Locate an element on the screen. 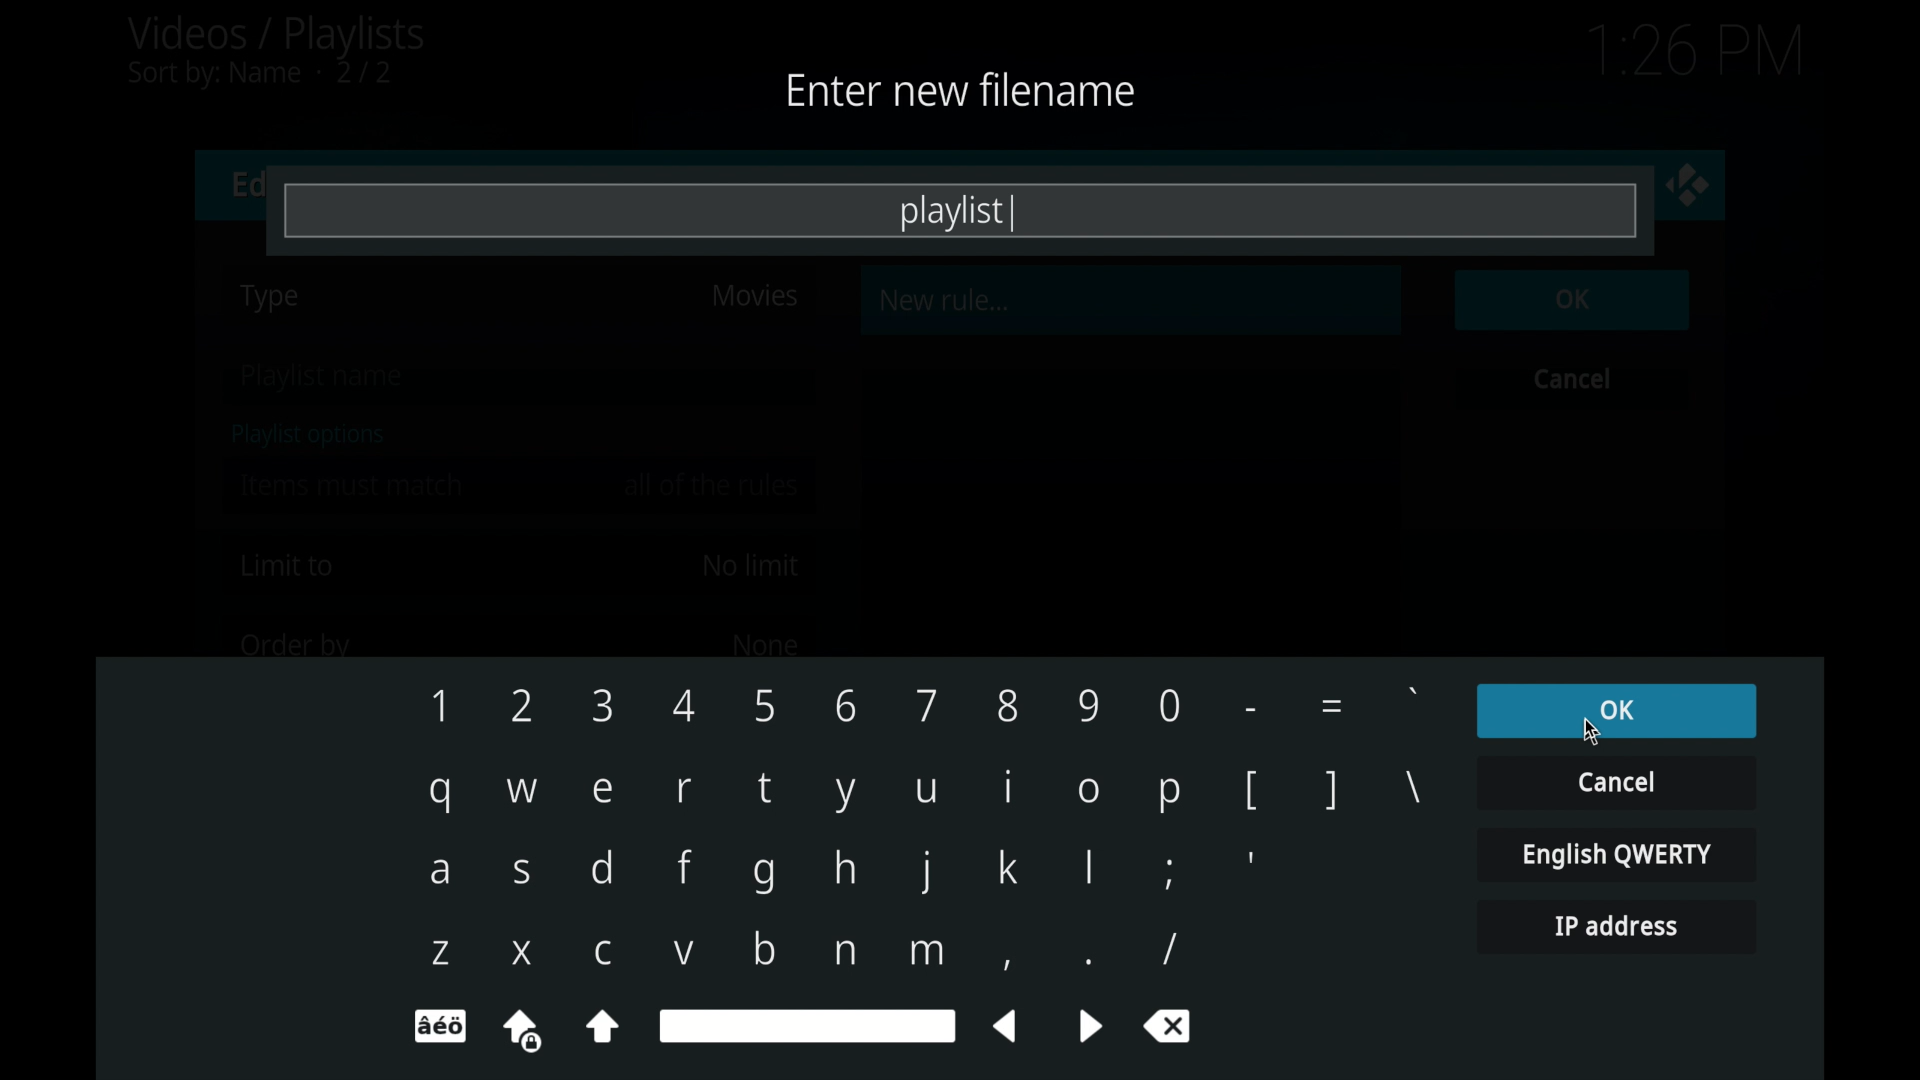 This screenshot has height=1080, width=1920. all of the rules is located at coordinates (714, 485).